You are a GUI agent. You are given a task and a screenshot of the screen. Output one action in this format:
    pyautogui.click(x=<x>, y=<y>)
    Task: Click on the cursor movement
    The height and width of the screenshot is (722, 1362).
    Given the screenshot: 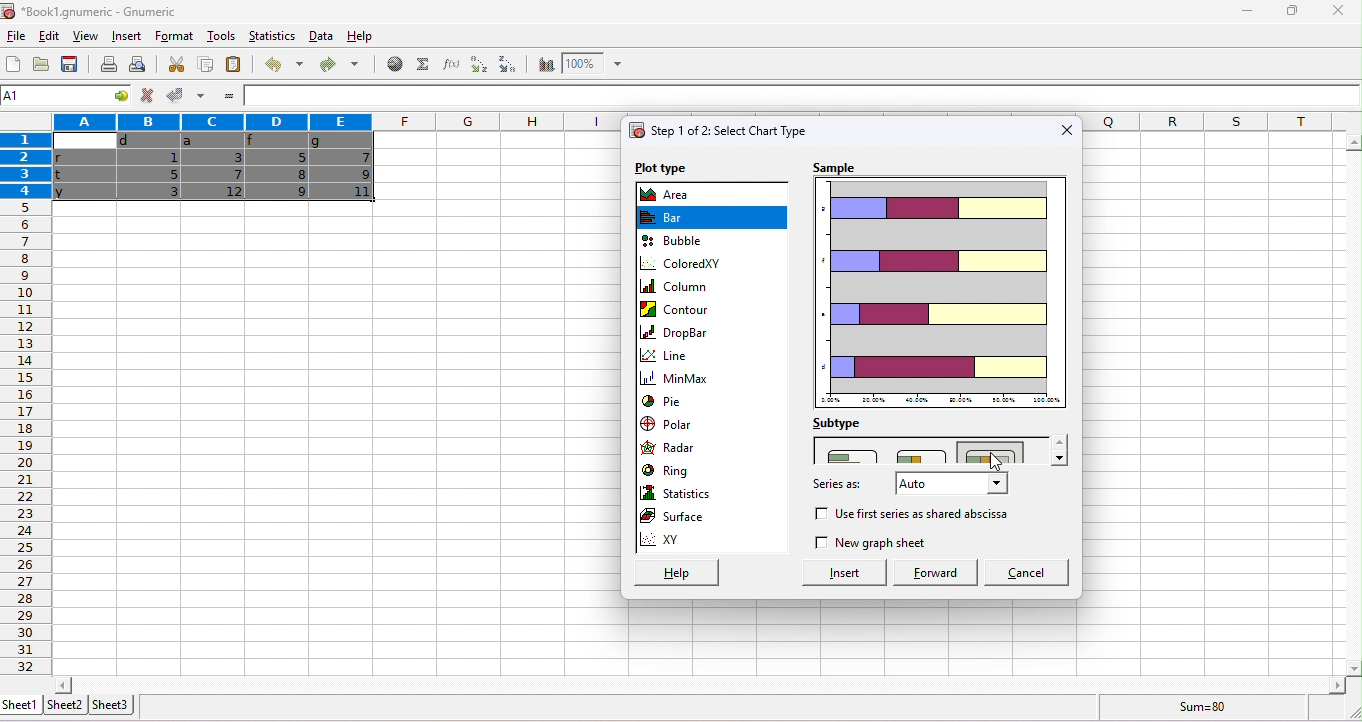 What is the action you would take?
    pyautogui.click(x=999, y=462)
    